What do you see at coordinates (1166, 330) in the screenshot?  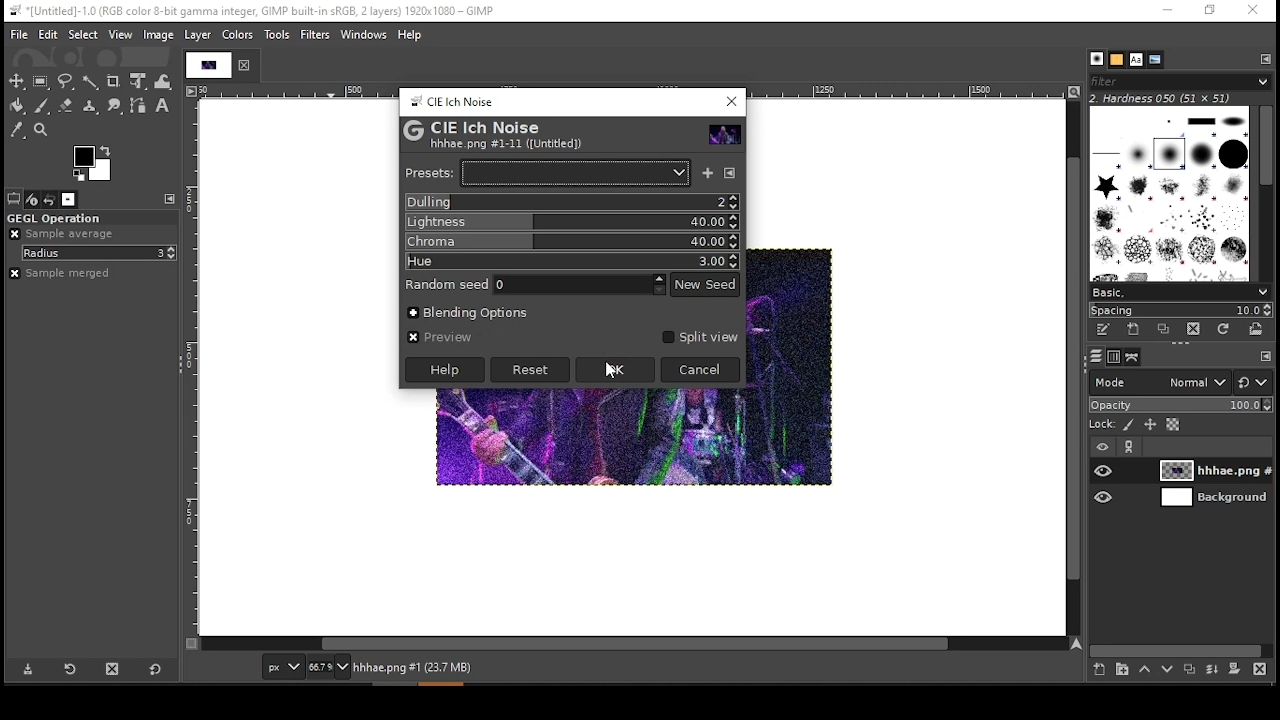 I see `duplicate this brush` at bounding box center [1166, 330].